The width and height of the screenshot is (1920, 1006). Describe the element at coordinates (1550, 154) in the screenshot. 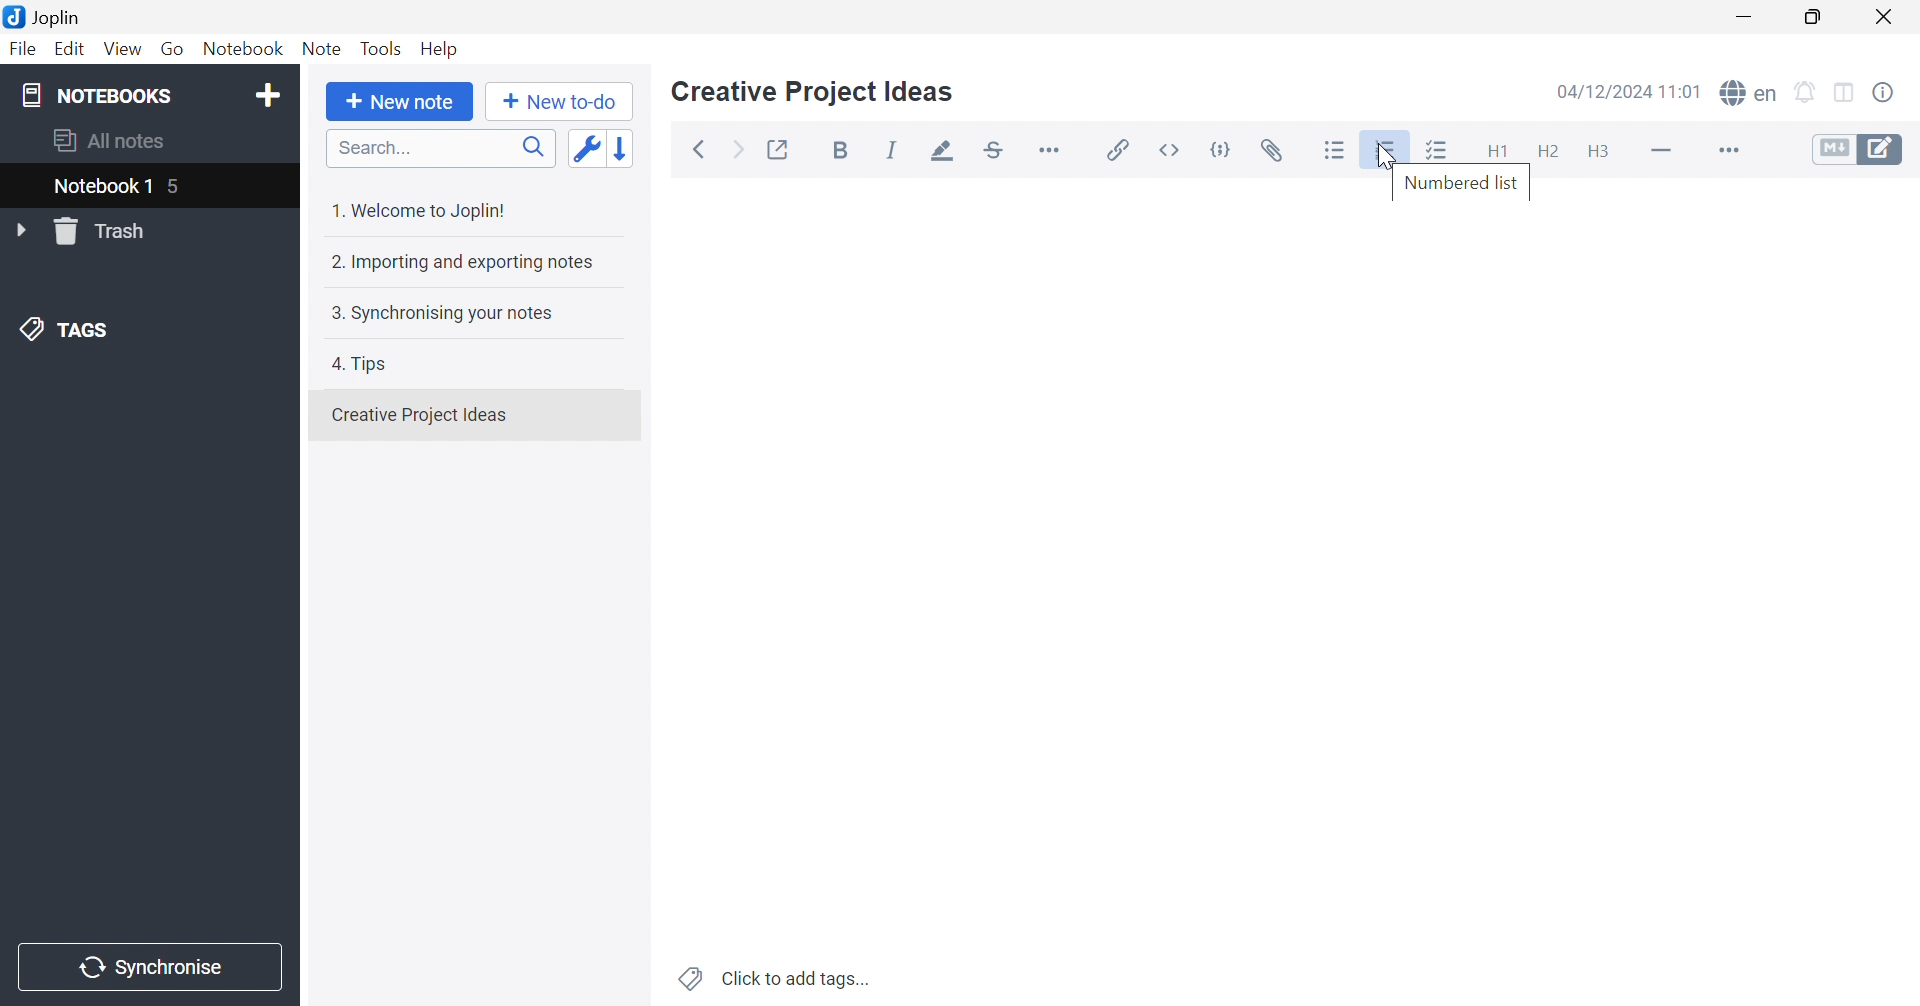

I see `Heading 2` at that location.